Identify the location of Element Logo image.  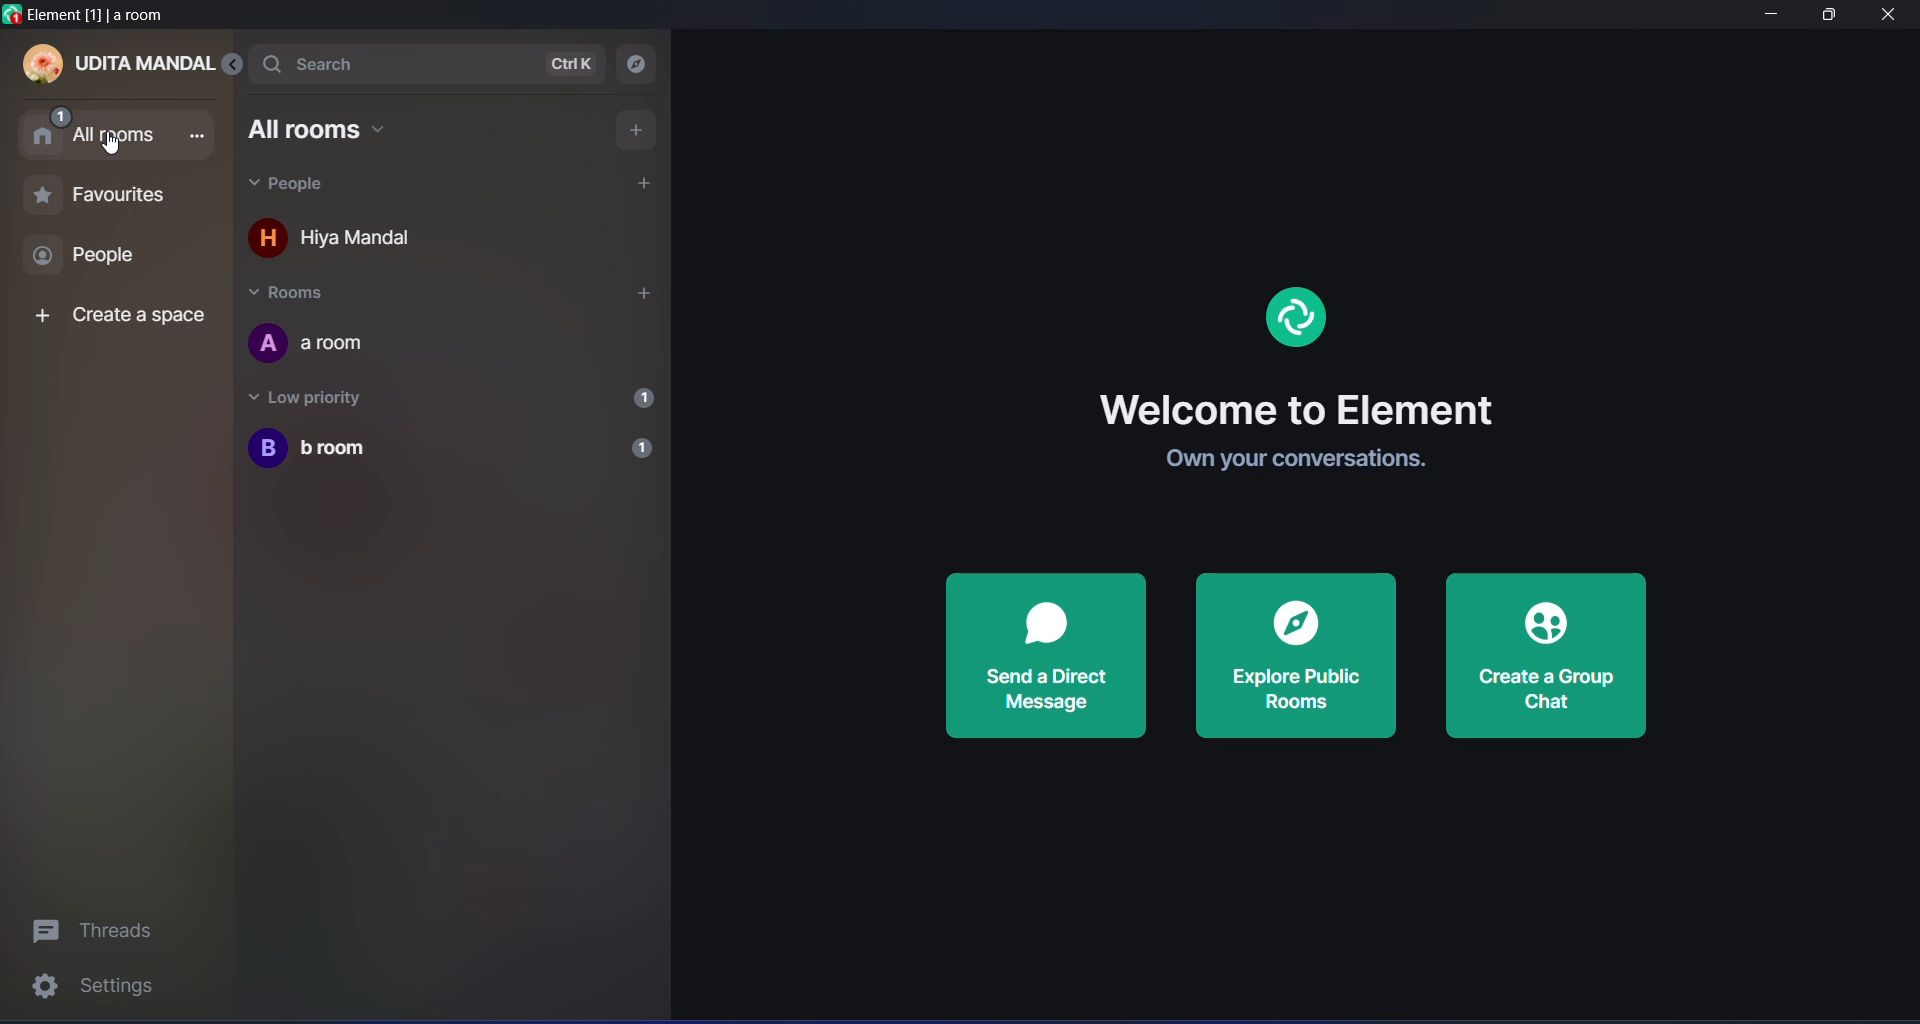
(1297, 320).